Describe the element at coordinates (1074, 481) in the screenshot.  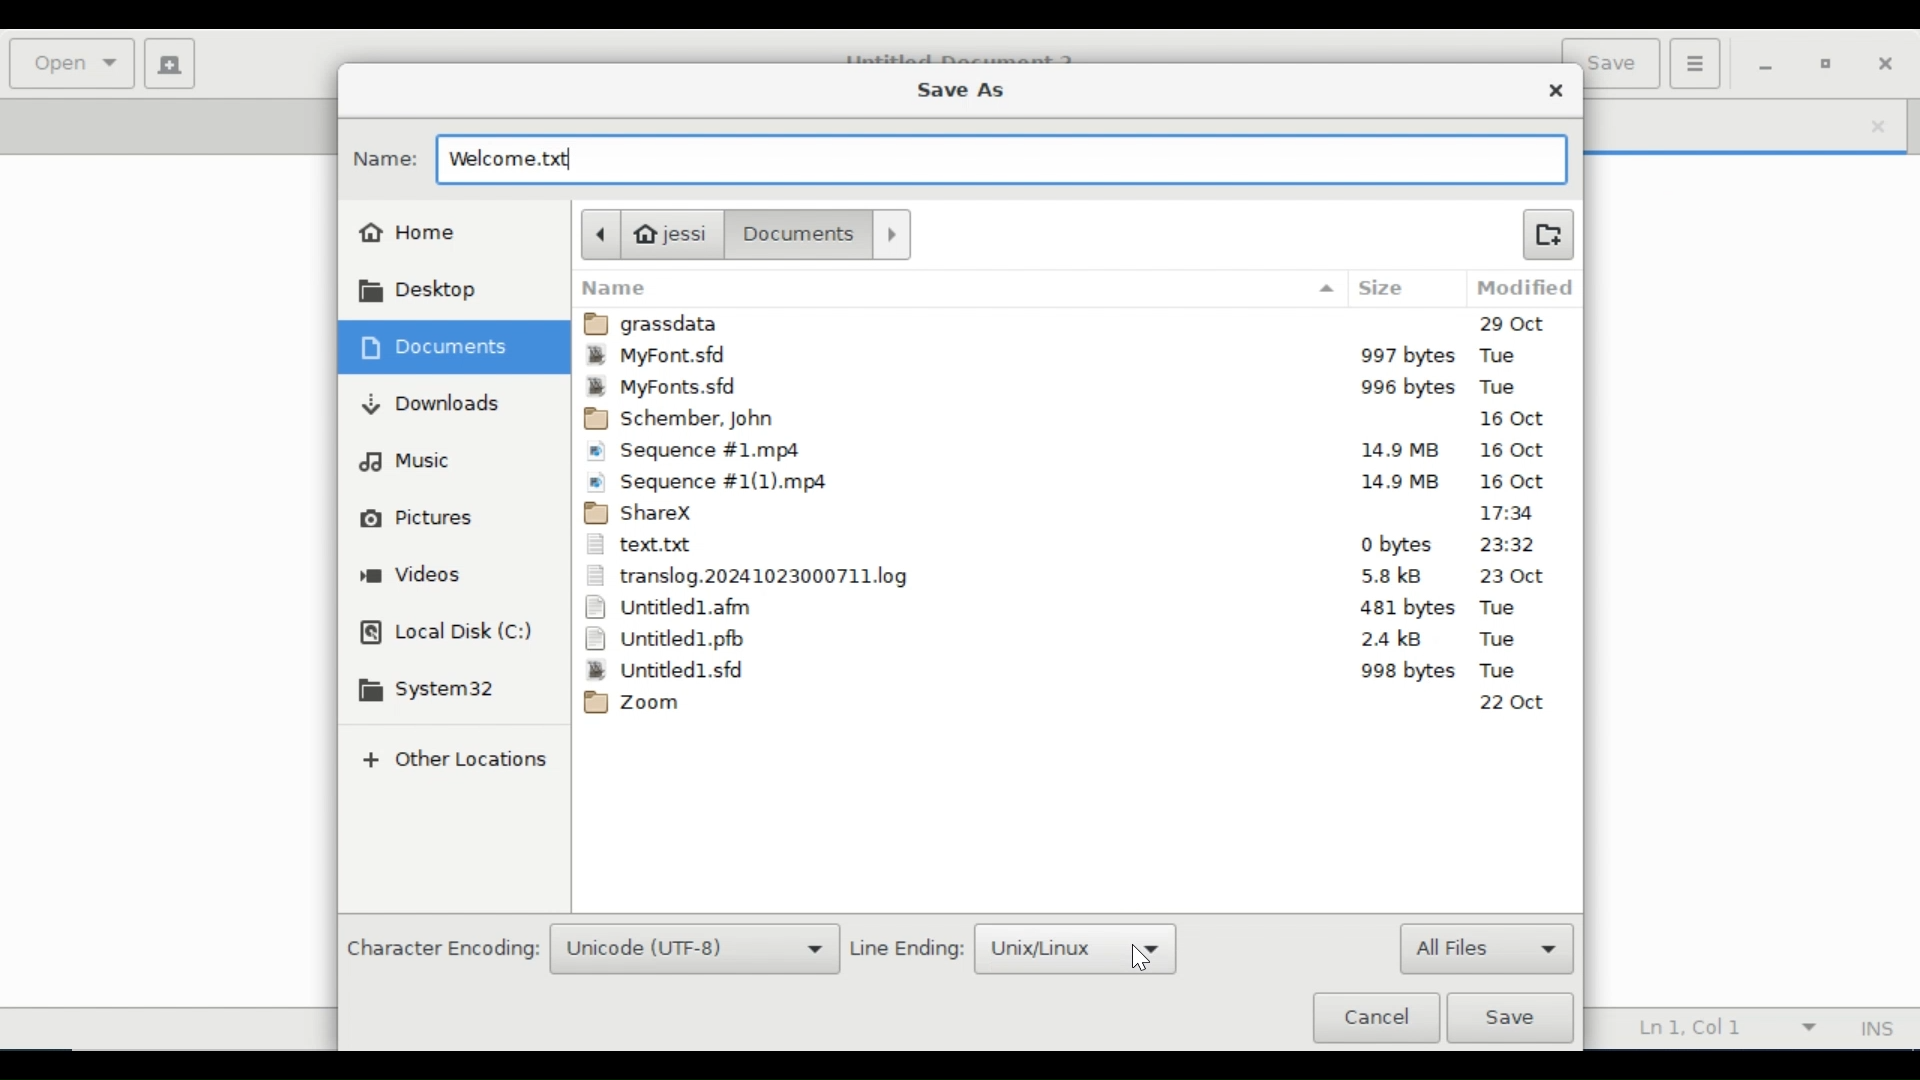
I see `Sequence #1(1)mp4 14.9 MB 16Oct` at that location.